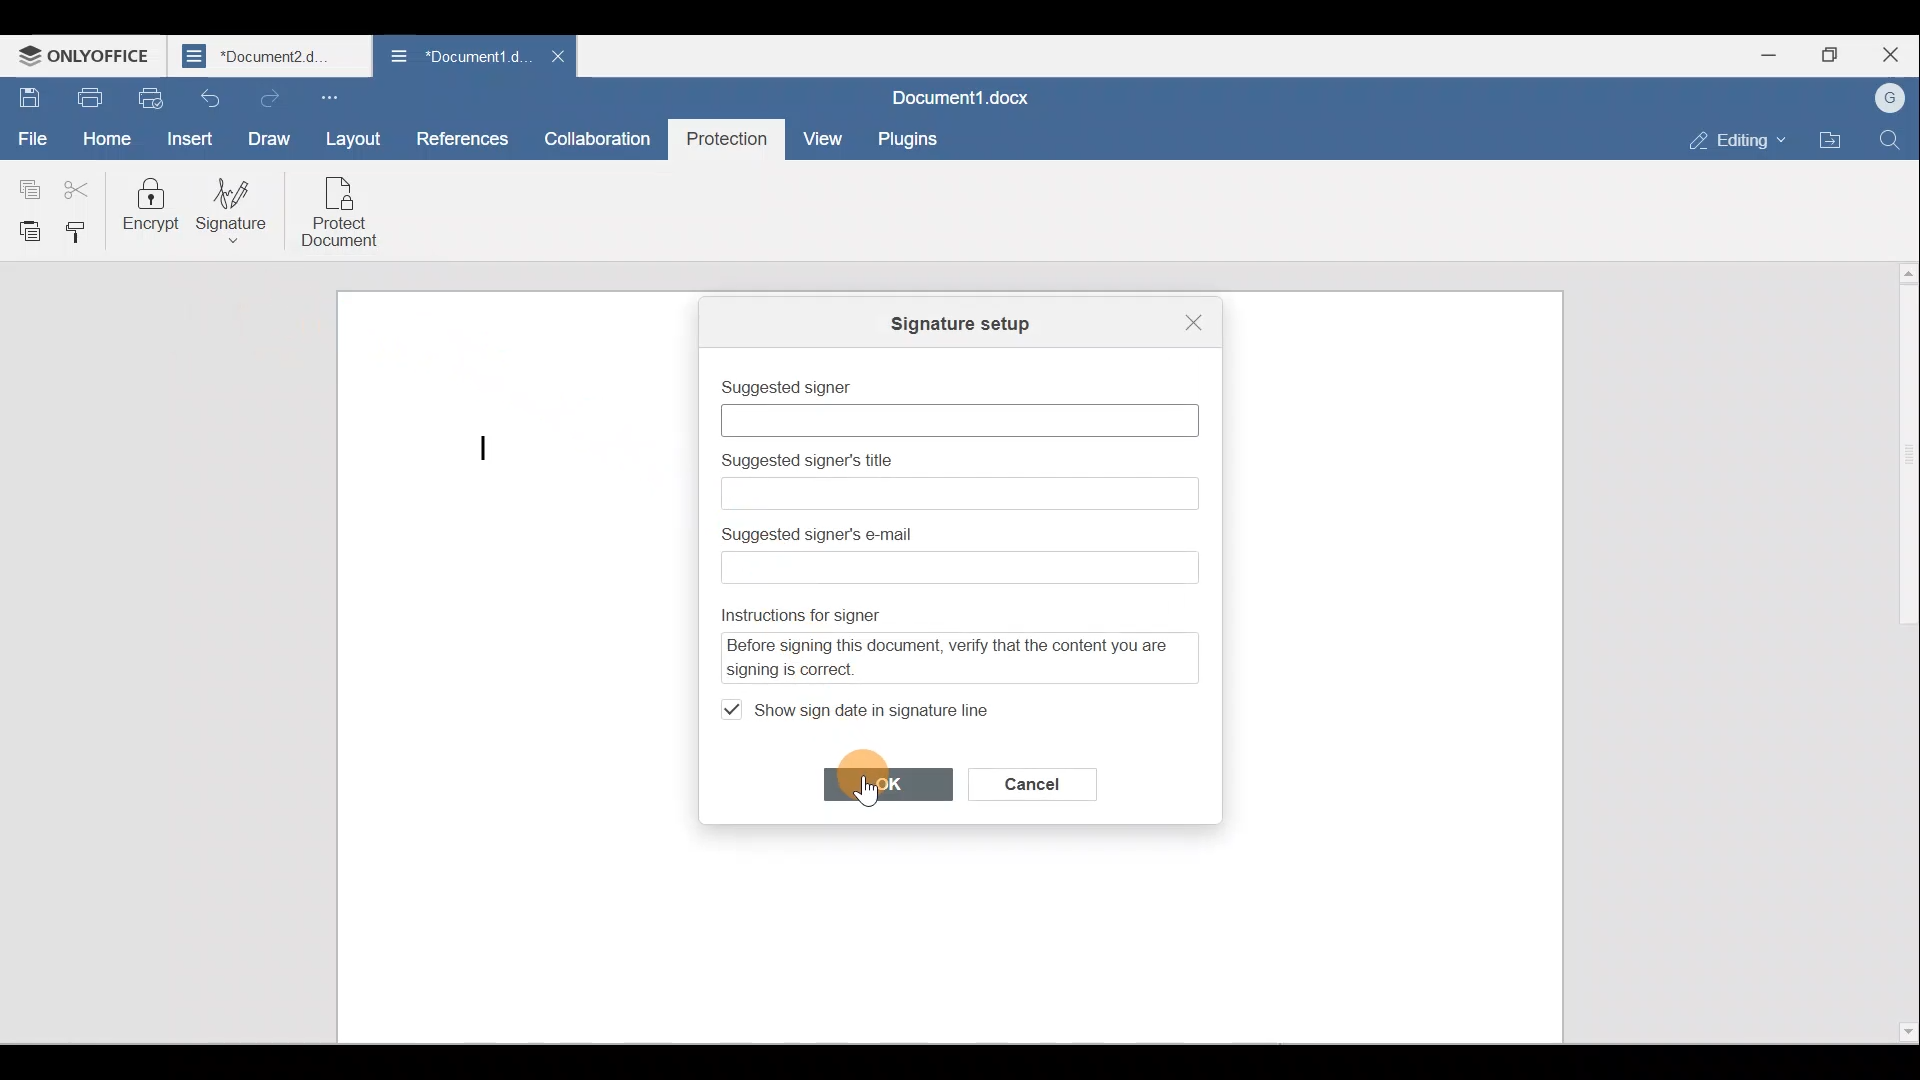 This screenshot has width=1920, height=1080. What do you see at coordinates (193, 138) in the screenshot?
I see `Insert` at bounding box center [193, 138].